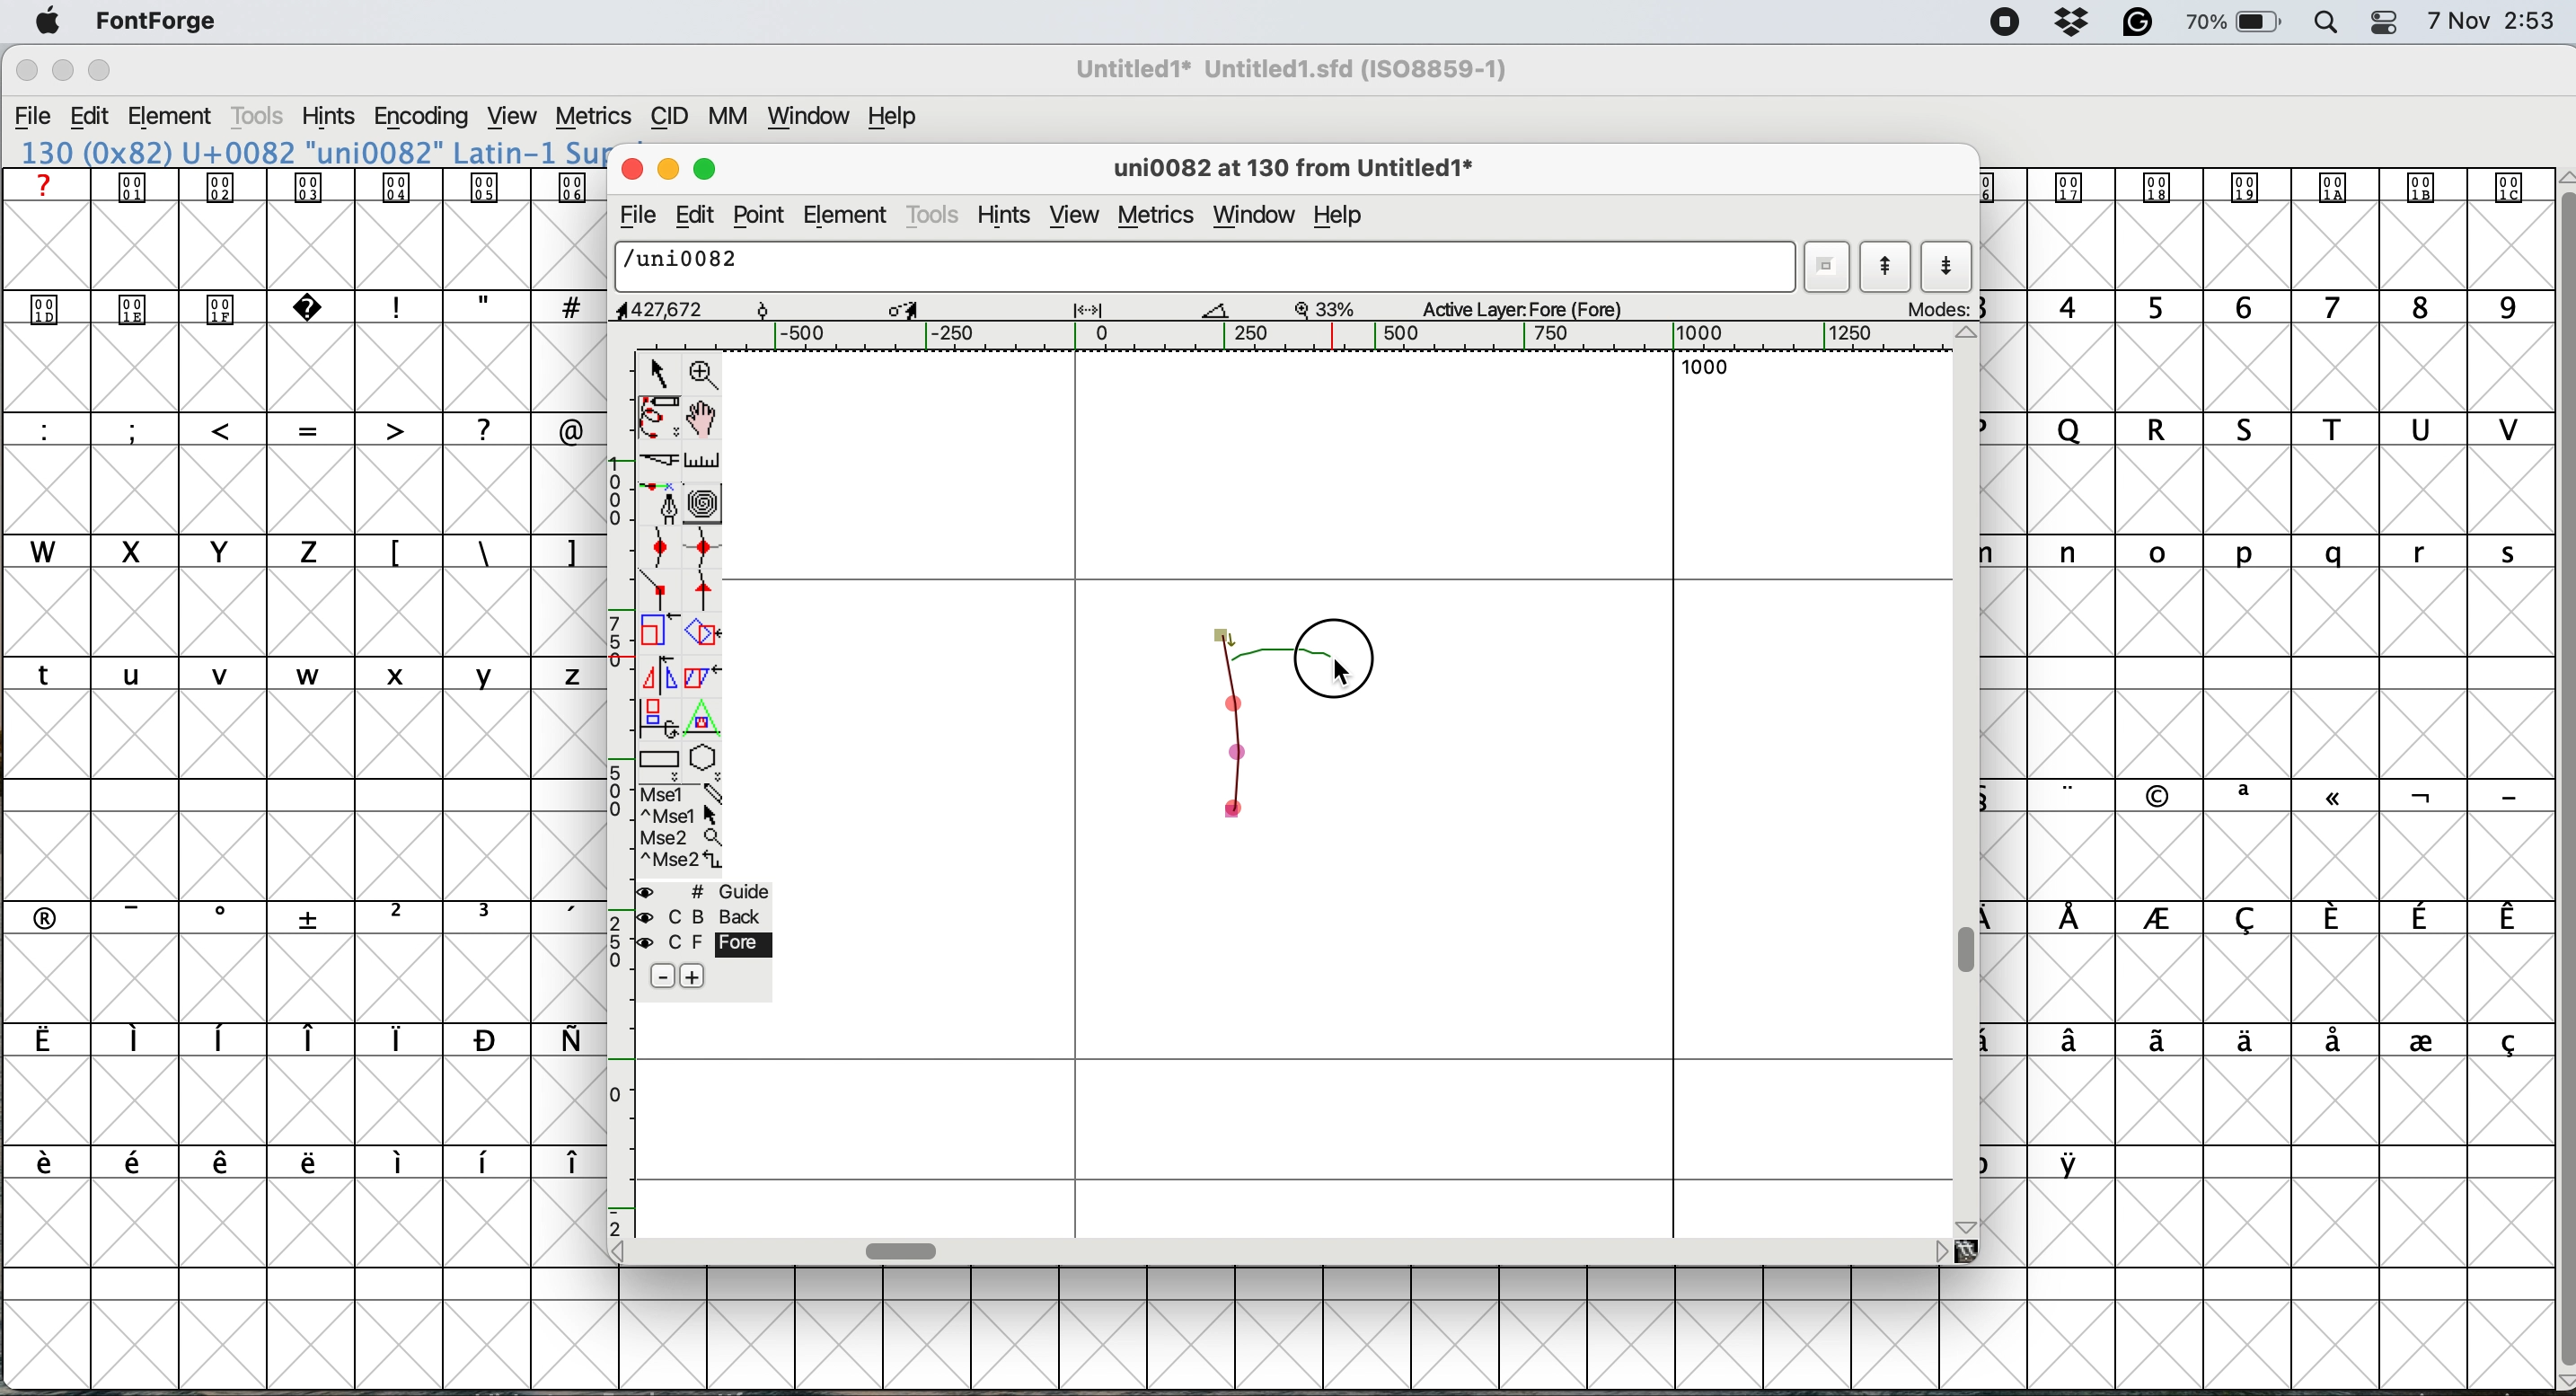  Describe the element at coordinates (668, 170) in the screenshot. I see `minimise` at that location.